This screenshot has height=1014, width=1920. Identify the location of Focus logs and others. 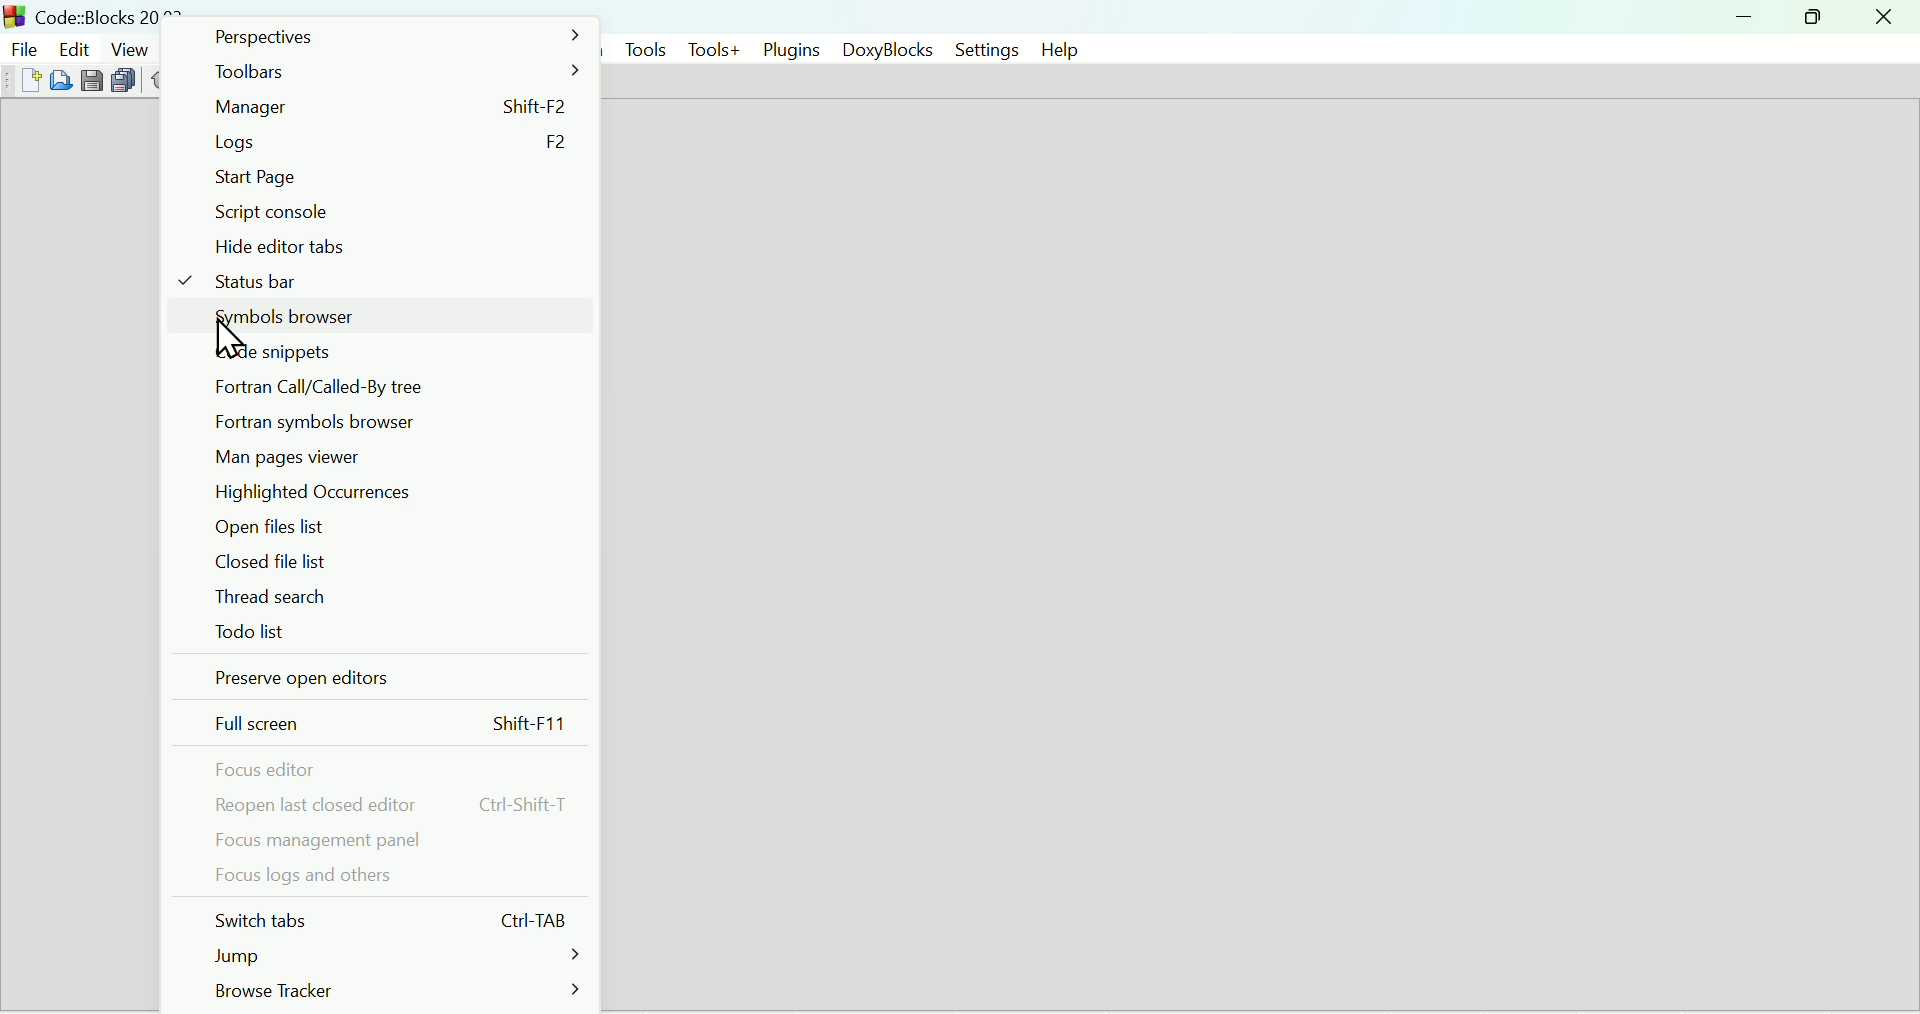
(388, 876).